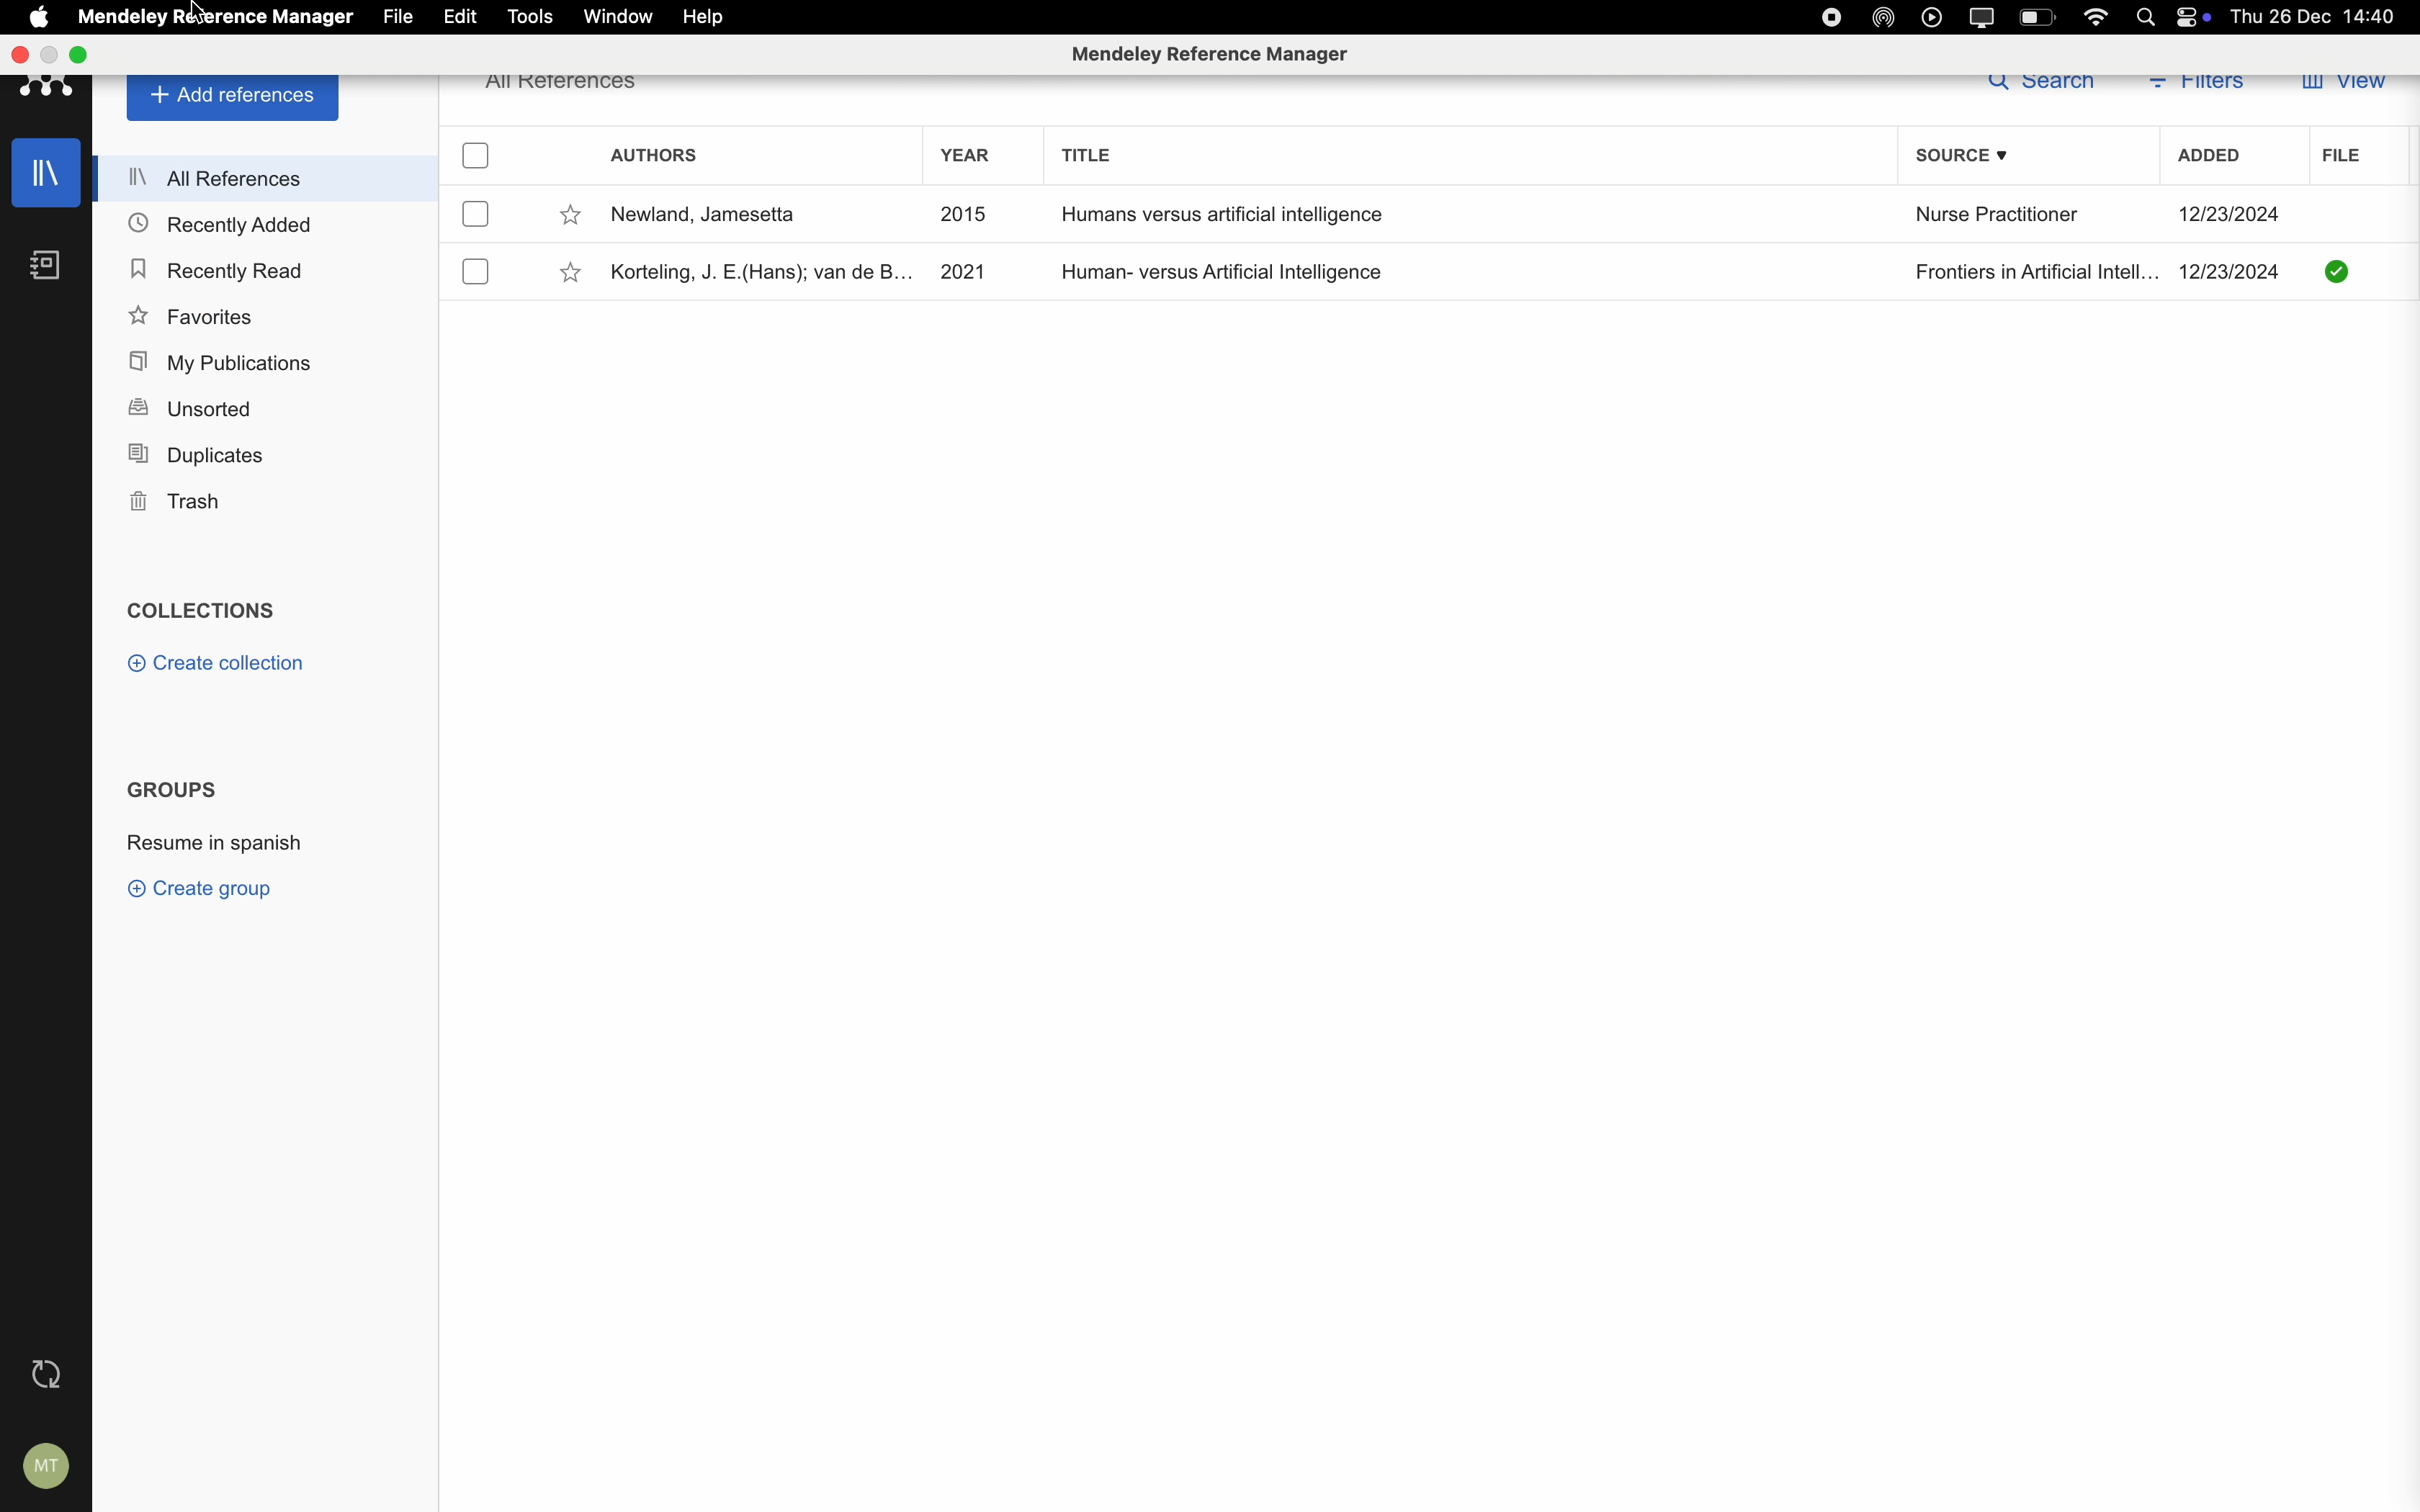 This screenshot has width=2420, height=1512. Describe the element at coordinates (206, 891) in the screenshot. I see `create group` at that location.